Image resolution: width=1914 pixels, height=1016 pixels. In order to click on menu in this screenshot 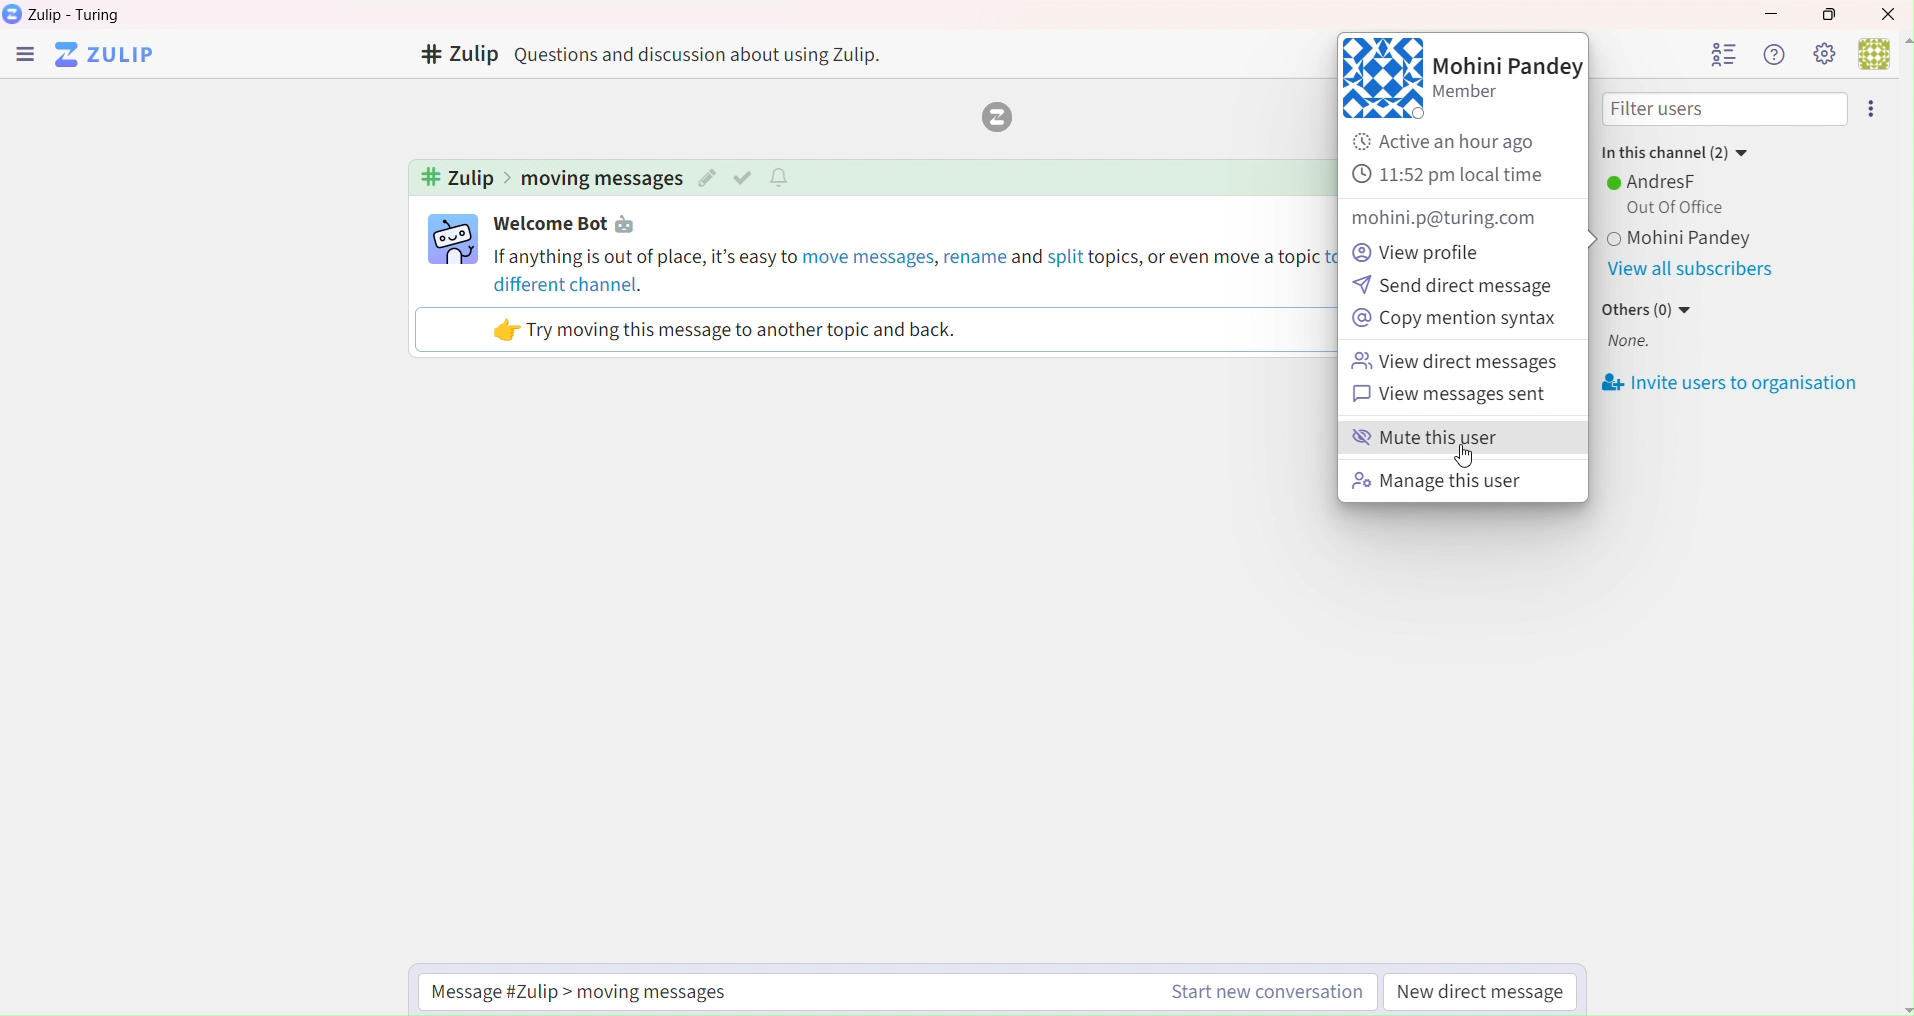, I will do `click(24, 57)`.